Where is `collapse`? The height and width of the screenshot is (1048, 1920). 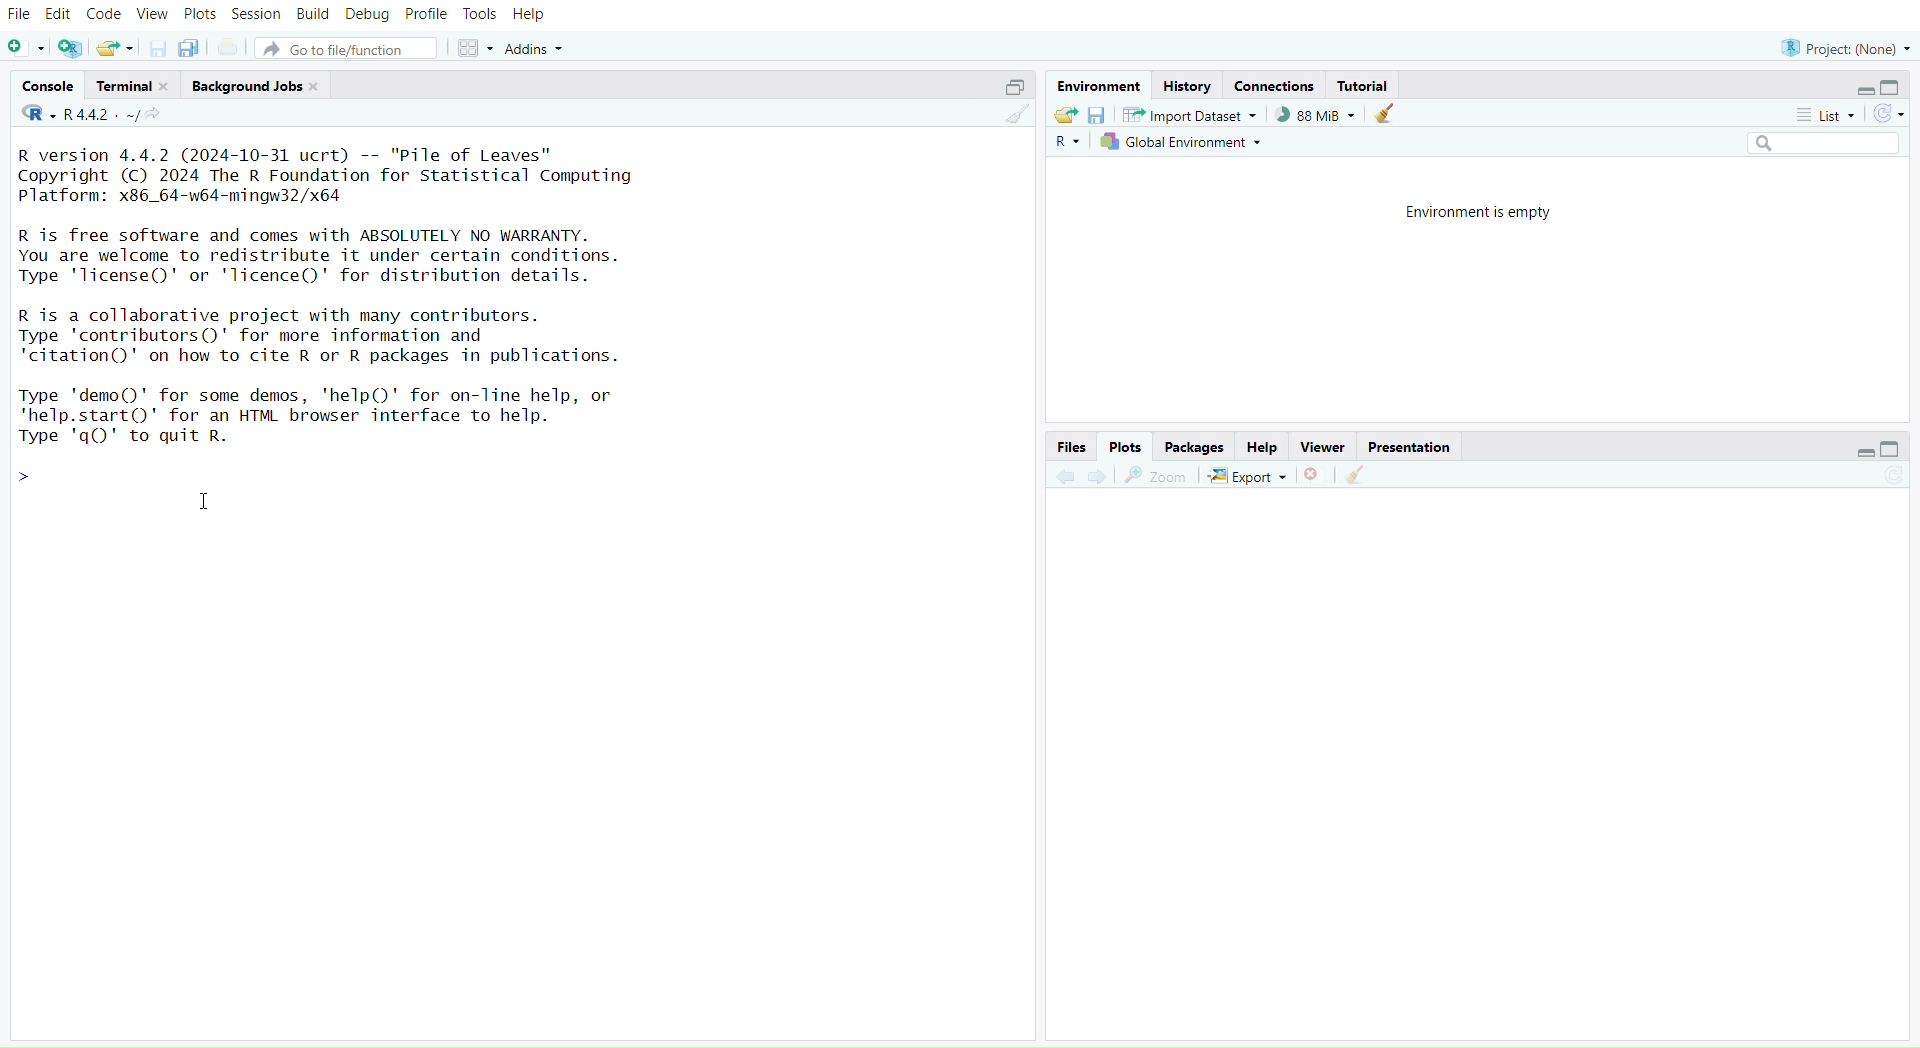
collapse is located at coordinates (1895, 87).